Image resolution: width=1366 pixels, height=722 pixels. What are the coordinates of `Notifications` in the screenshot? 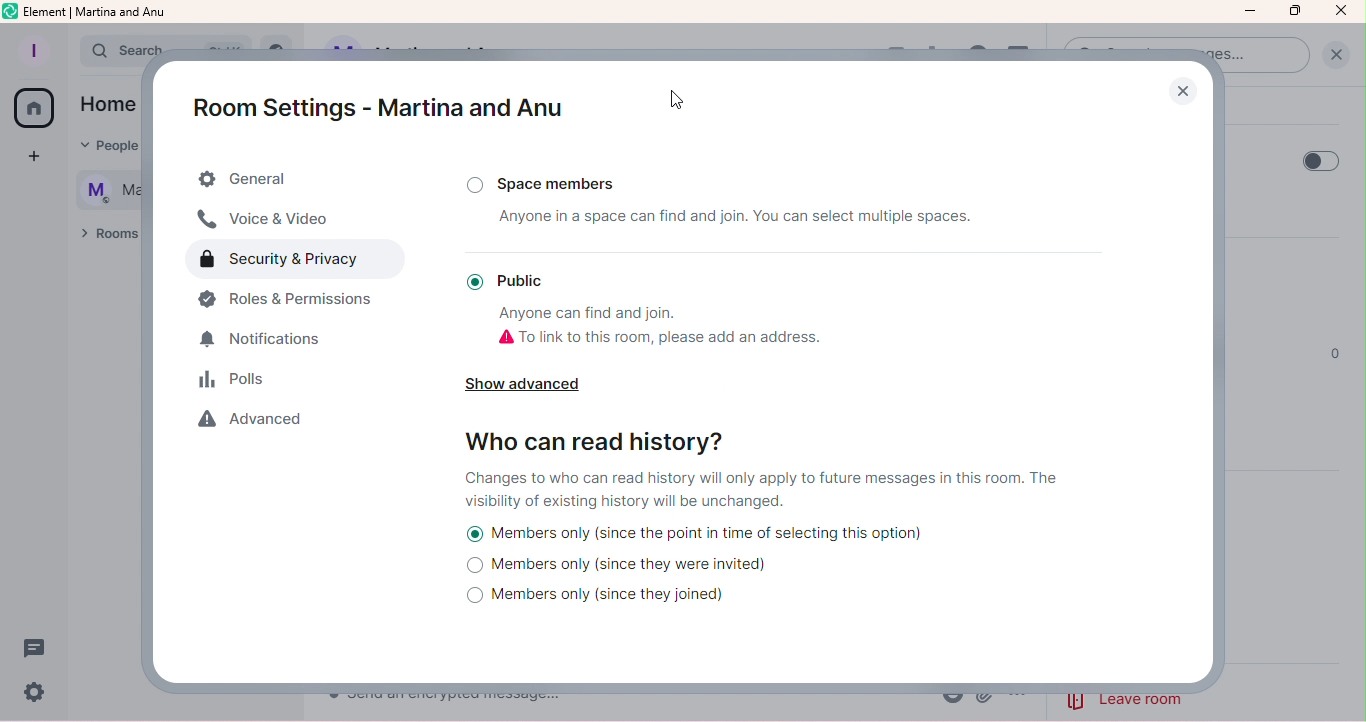 It's located at (271, 340).